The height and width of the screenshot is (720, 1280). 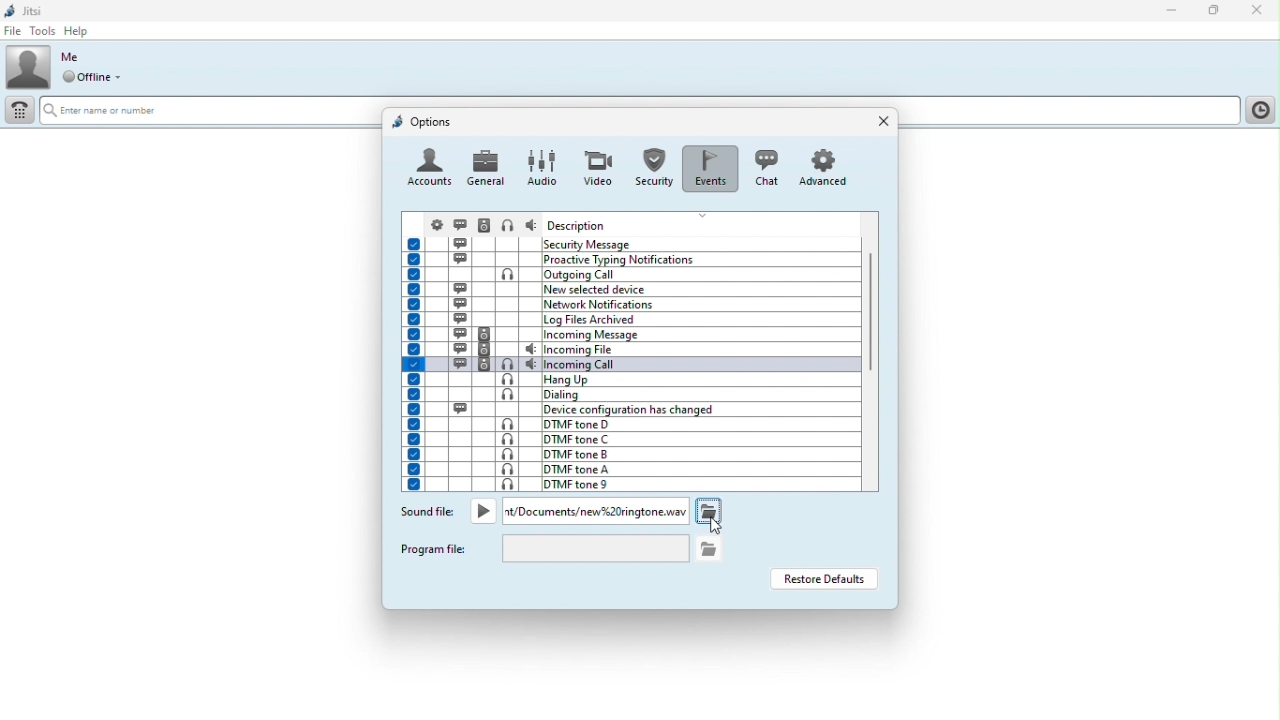 What do you see at coordinates (632, 243) in the screenshot?
I see `Events and description` at bounding box center [632, 243].